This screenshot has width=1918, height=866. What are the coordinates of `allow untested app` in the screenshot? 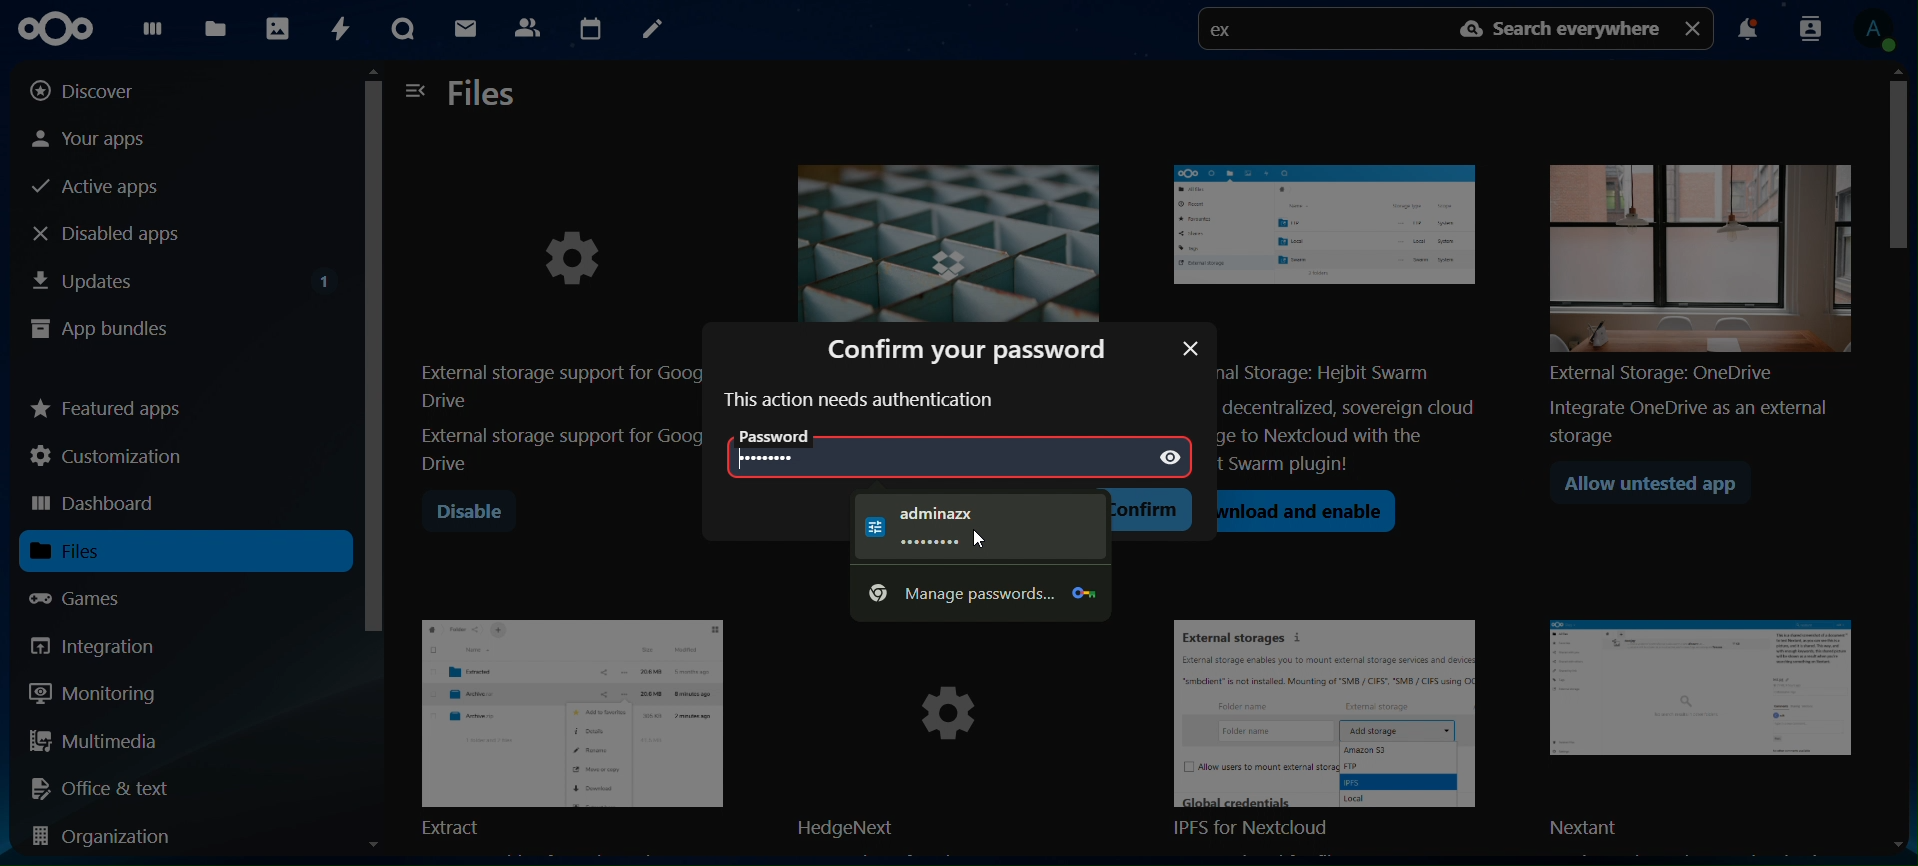 It's located at (1660, 487).